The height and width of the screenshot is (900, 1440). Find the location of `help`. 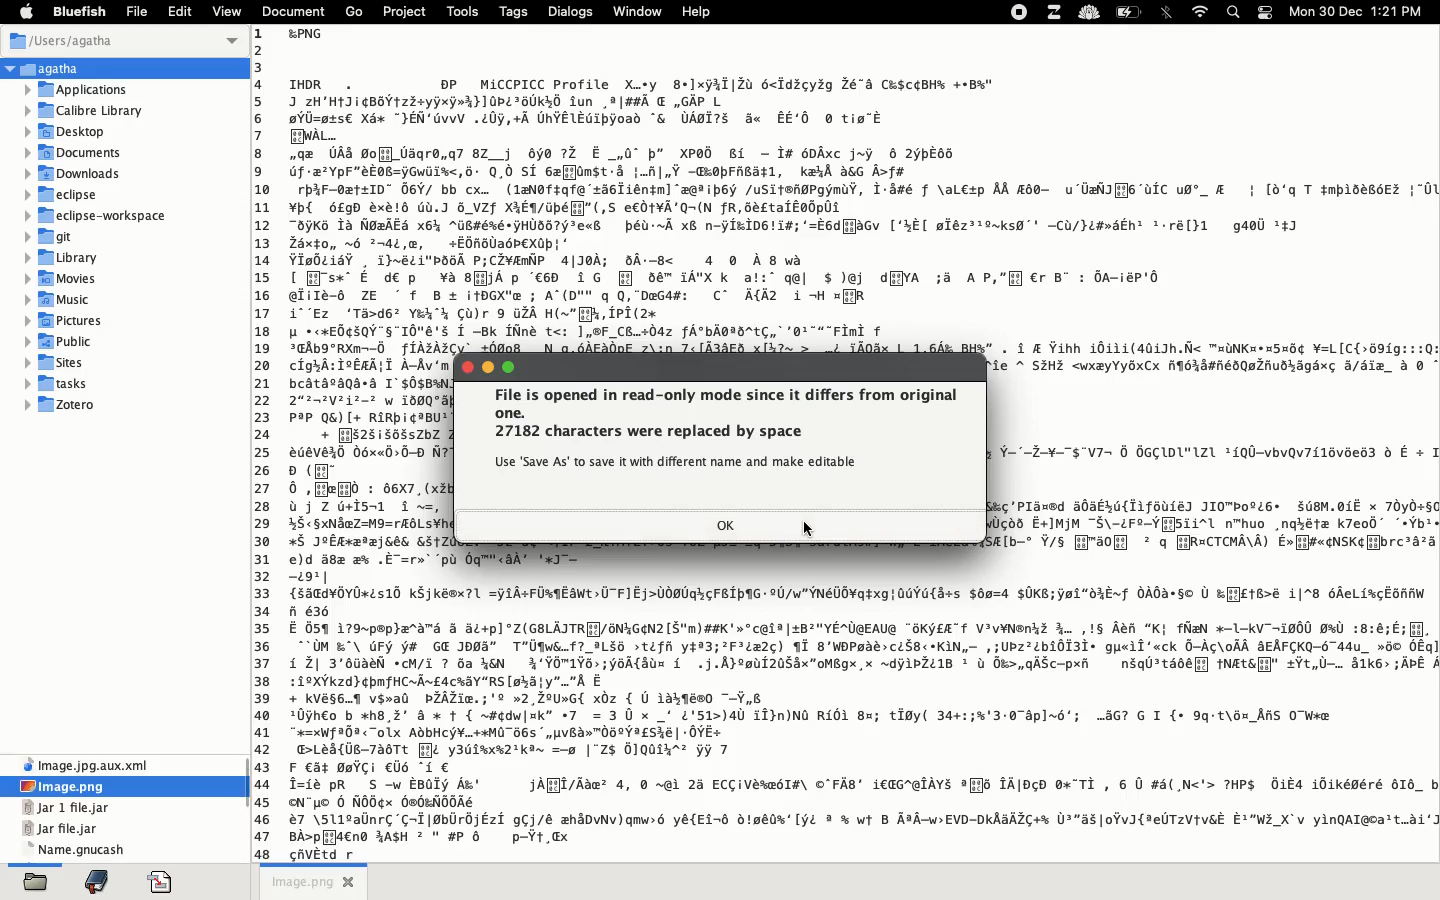

help is located at coordinates (699, 12).